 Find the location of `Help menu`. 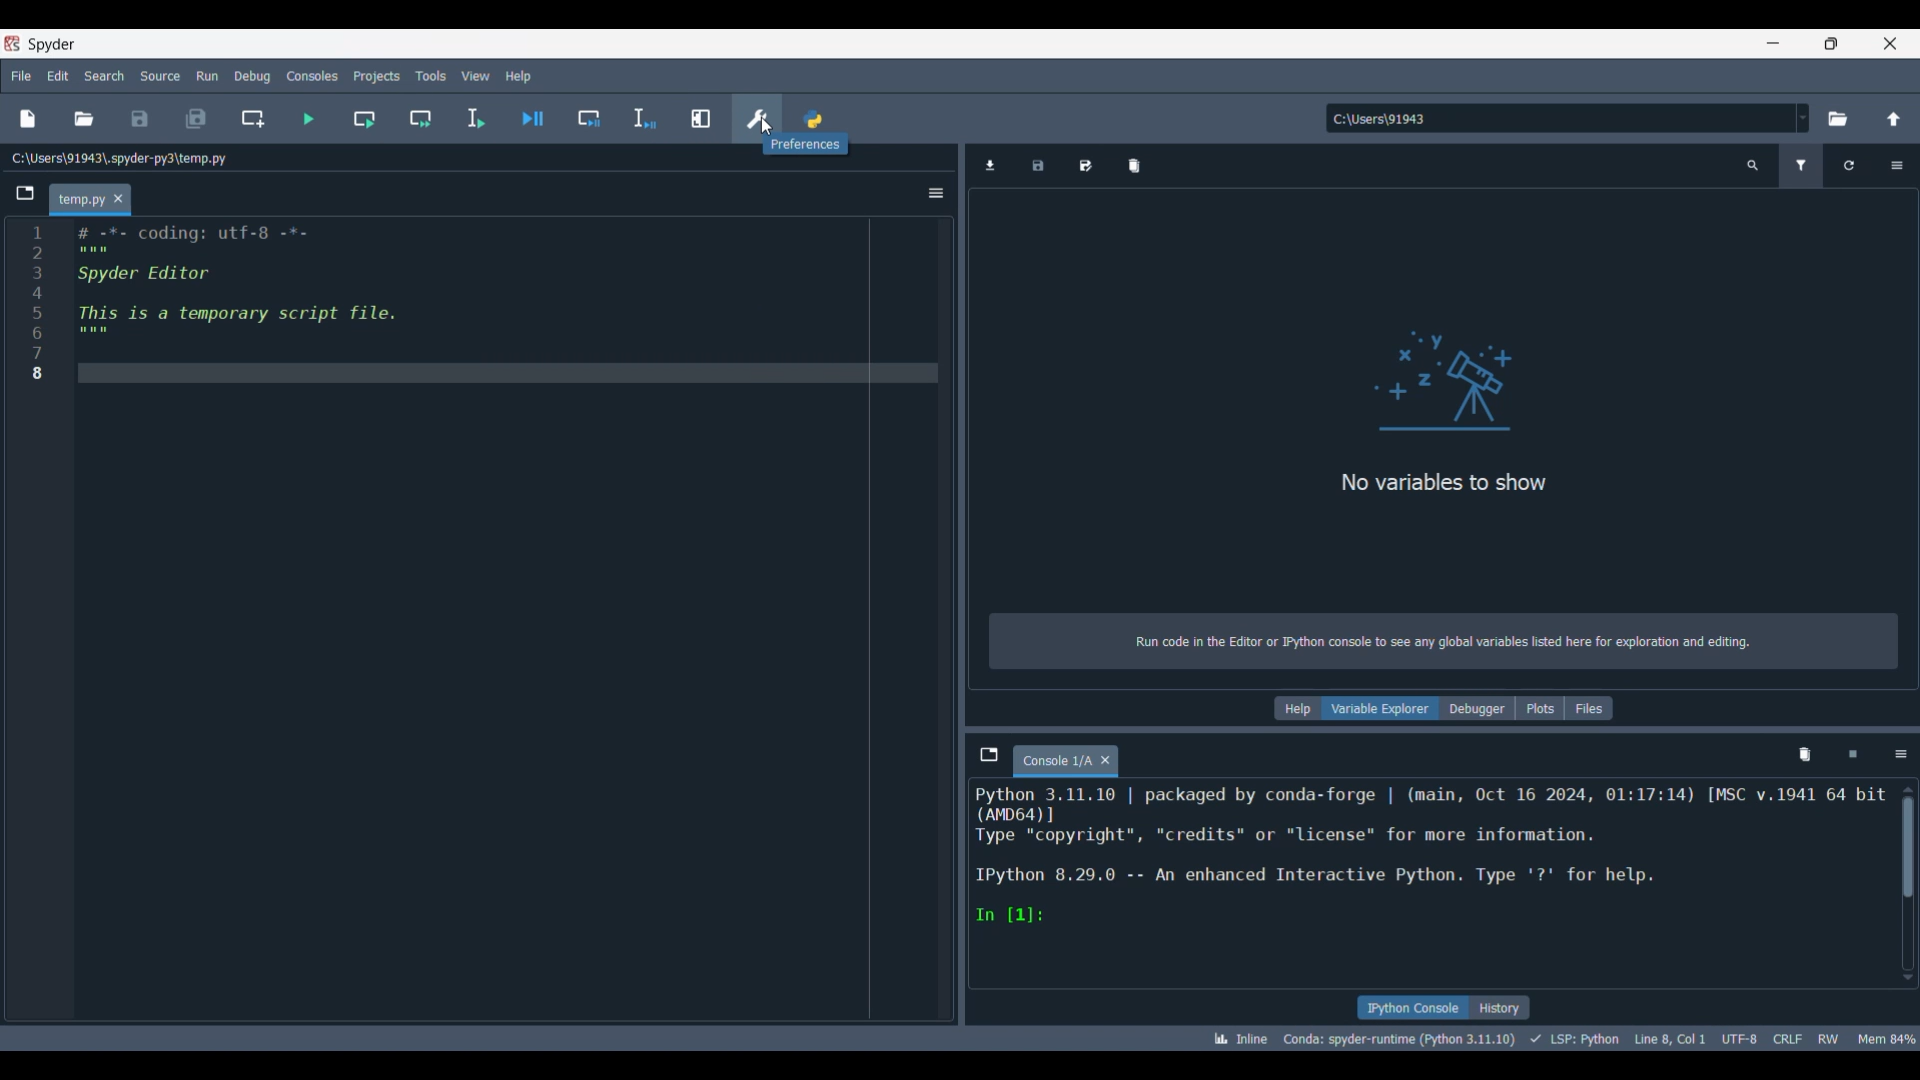

Help menu is located at coordinates (518, 76).